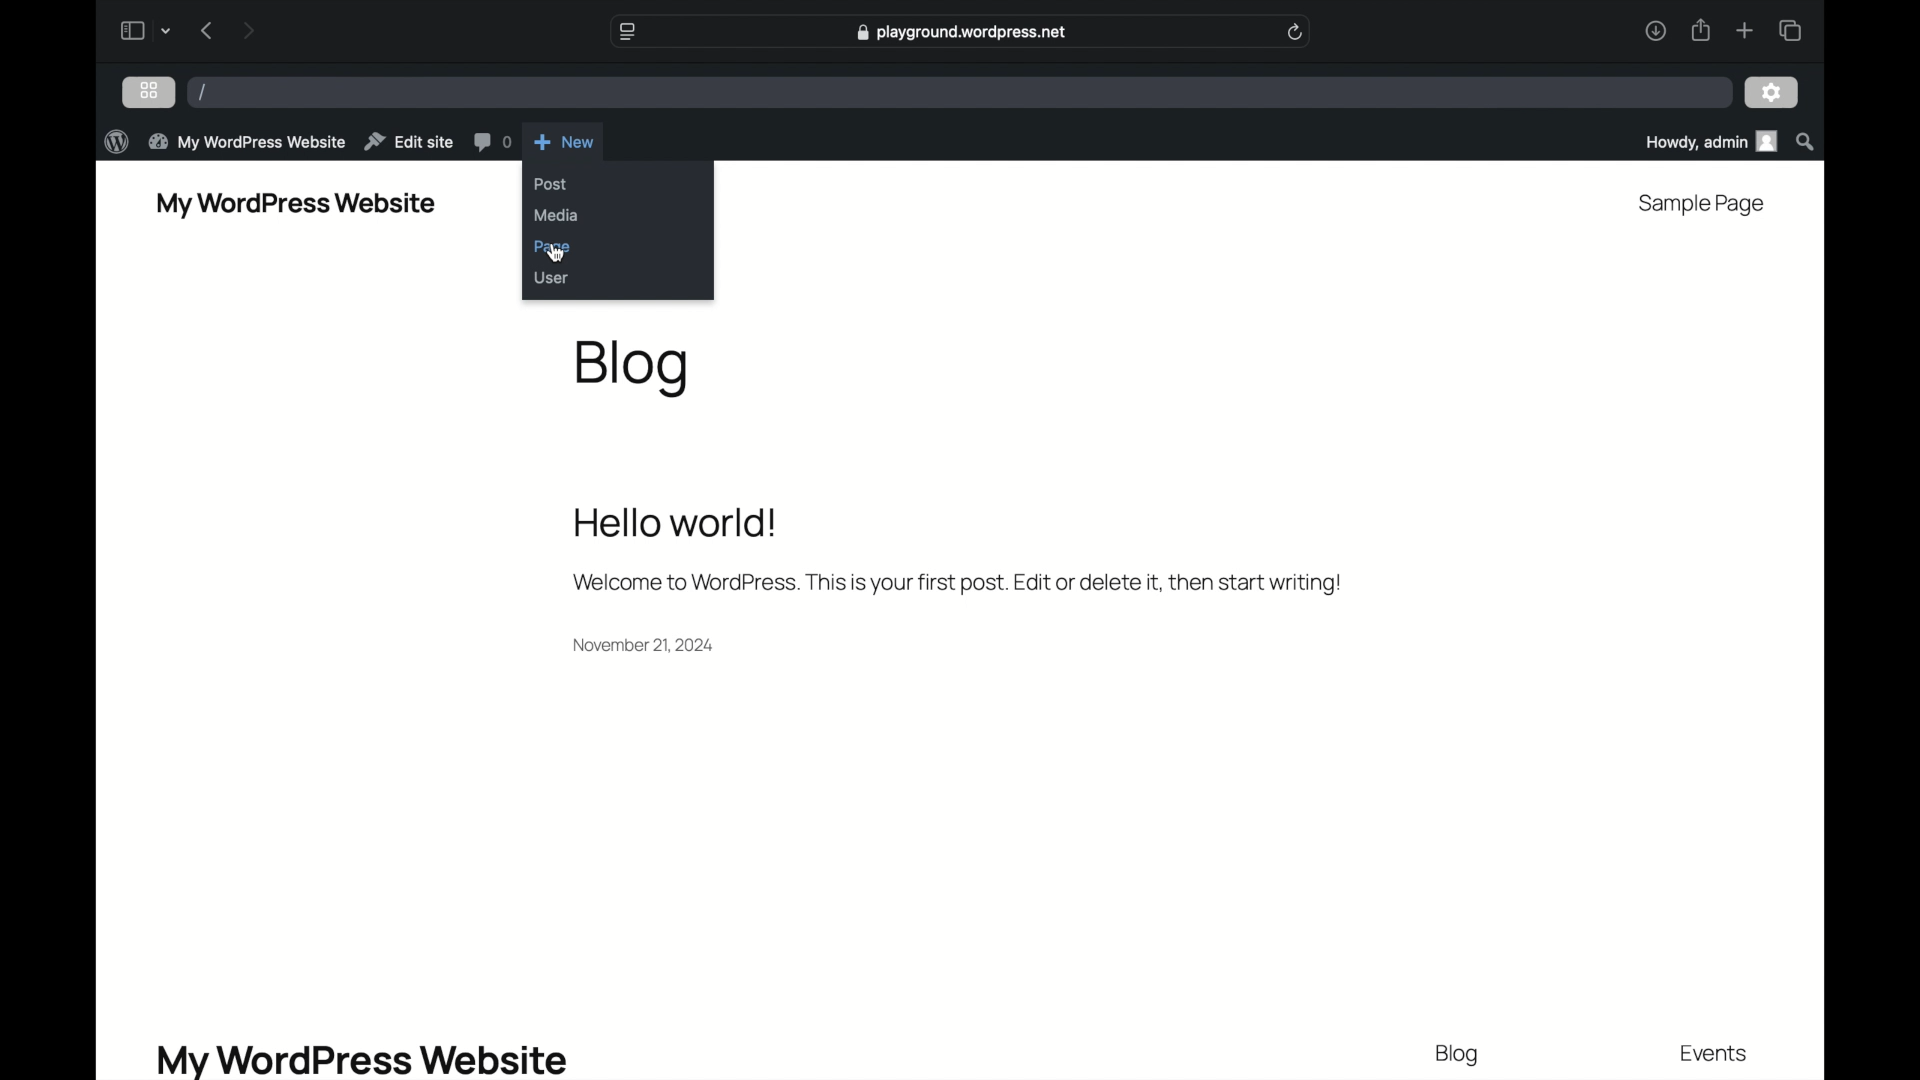  I want to click on search, so click(1806, 143).